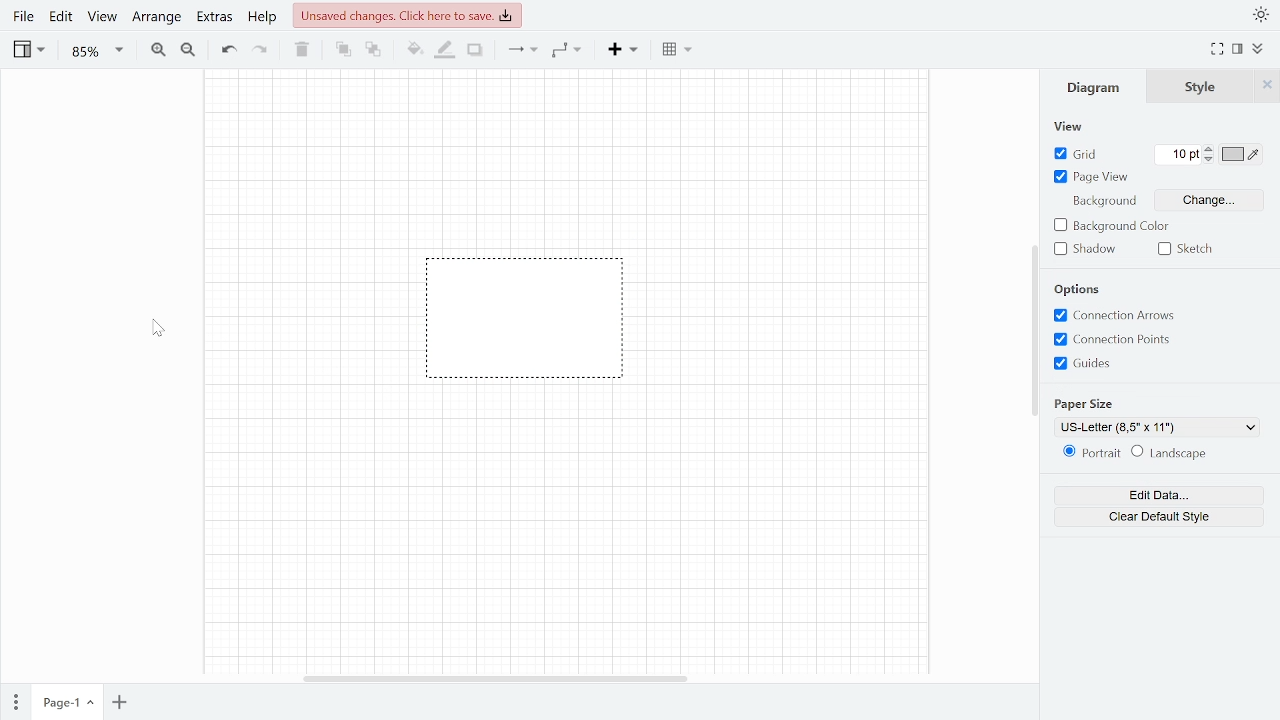 This screenshot has height=720, width=1280. Describe the element at coordinates (1087, 250) in the screenshot. I see `Shadow` at that location.